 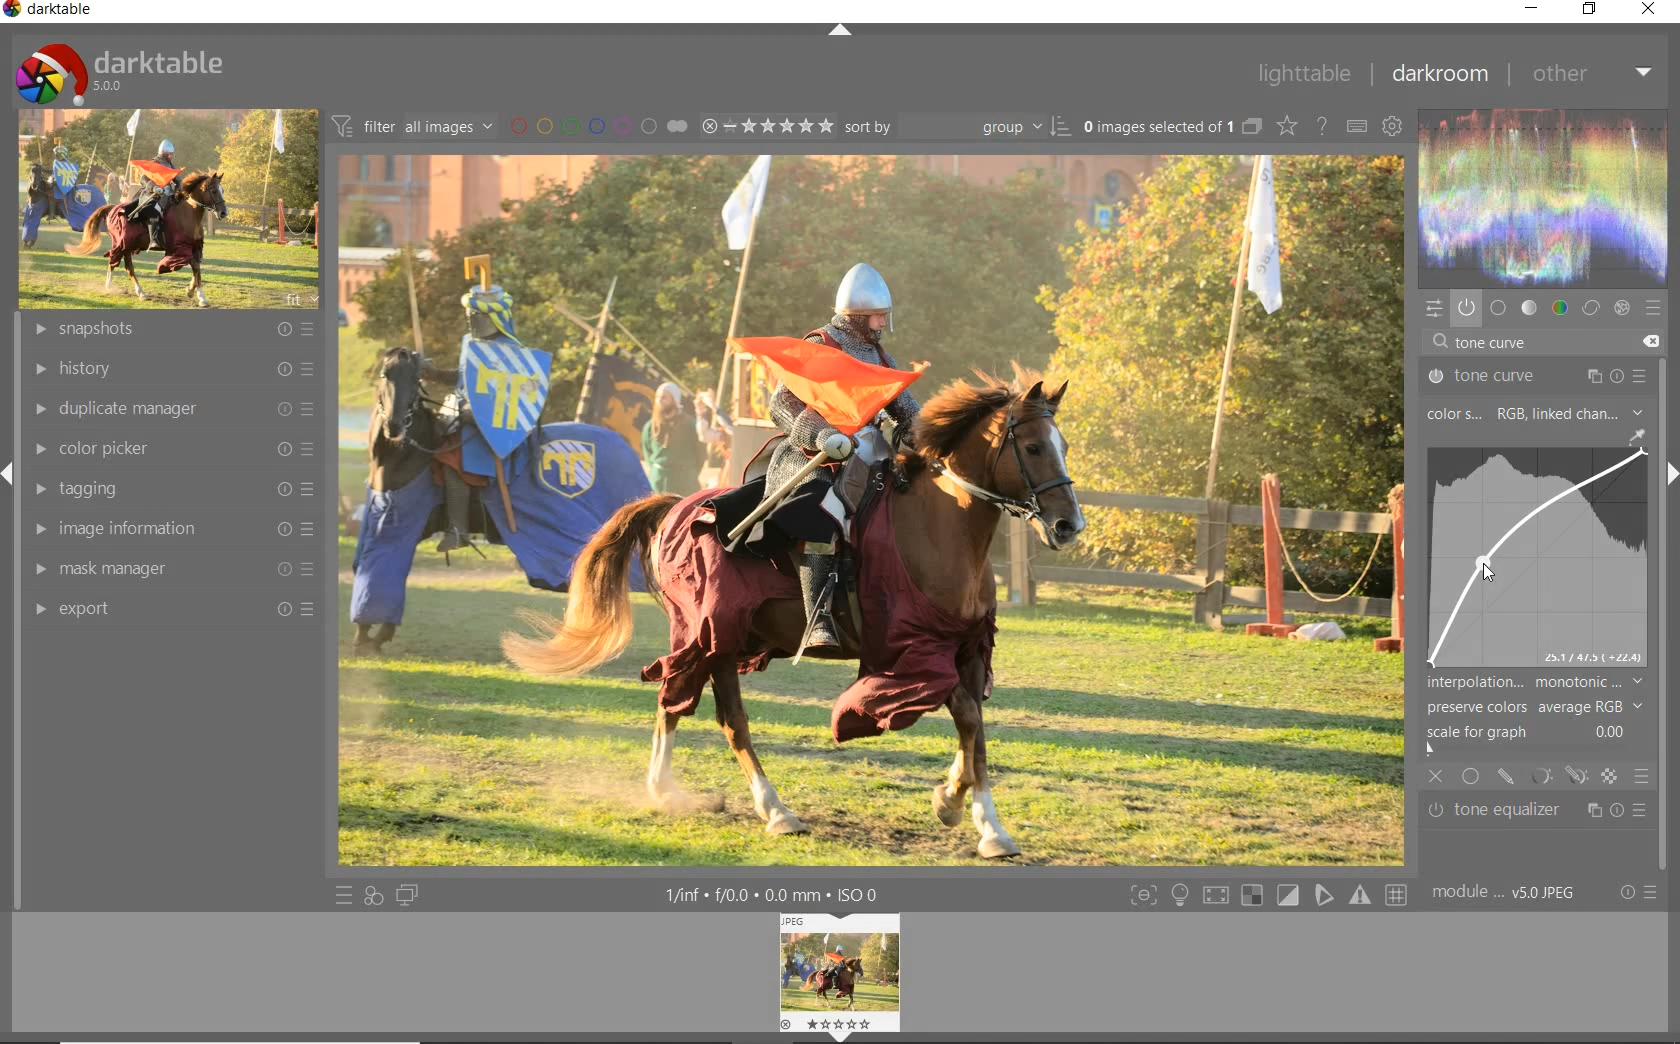 What do you see at coordinates (1466, 309) in the screenshot?
I see `show only active modules` at bounding box center [1466, 309].